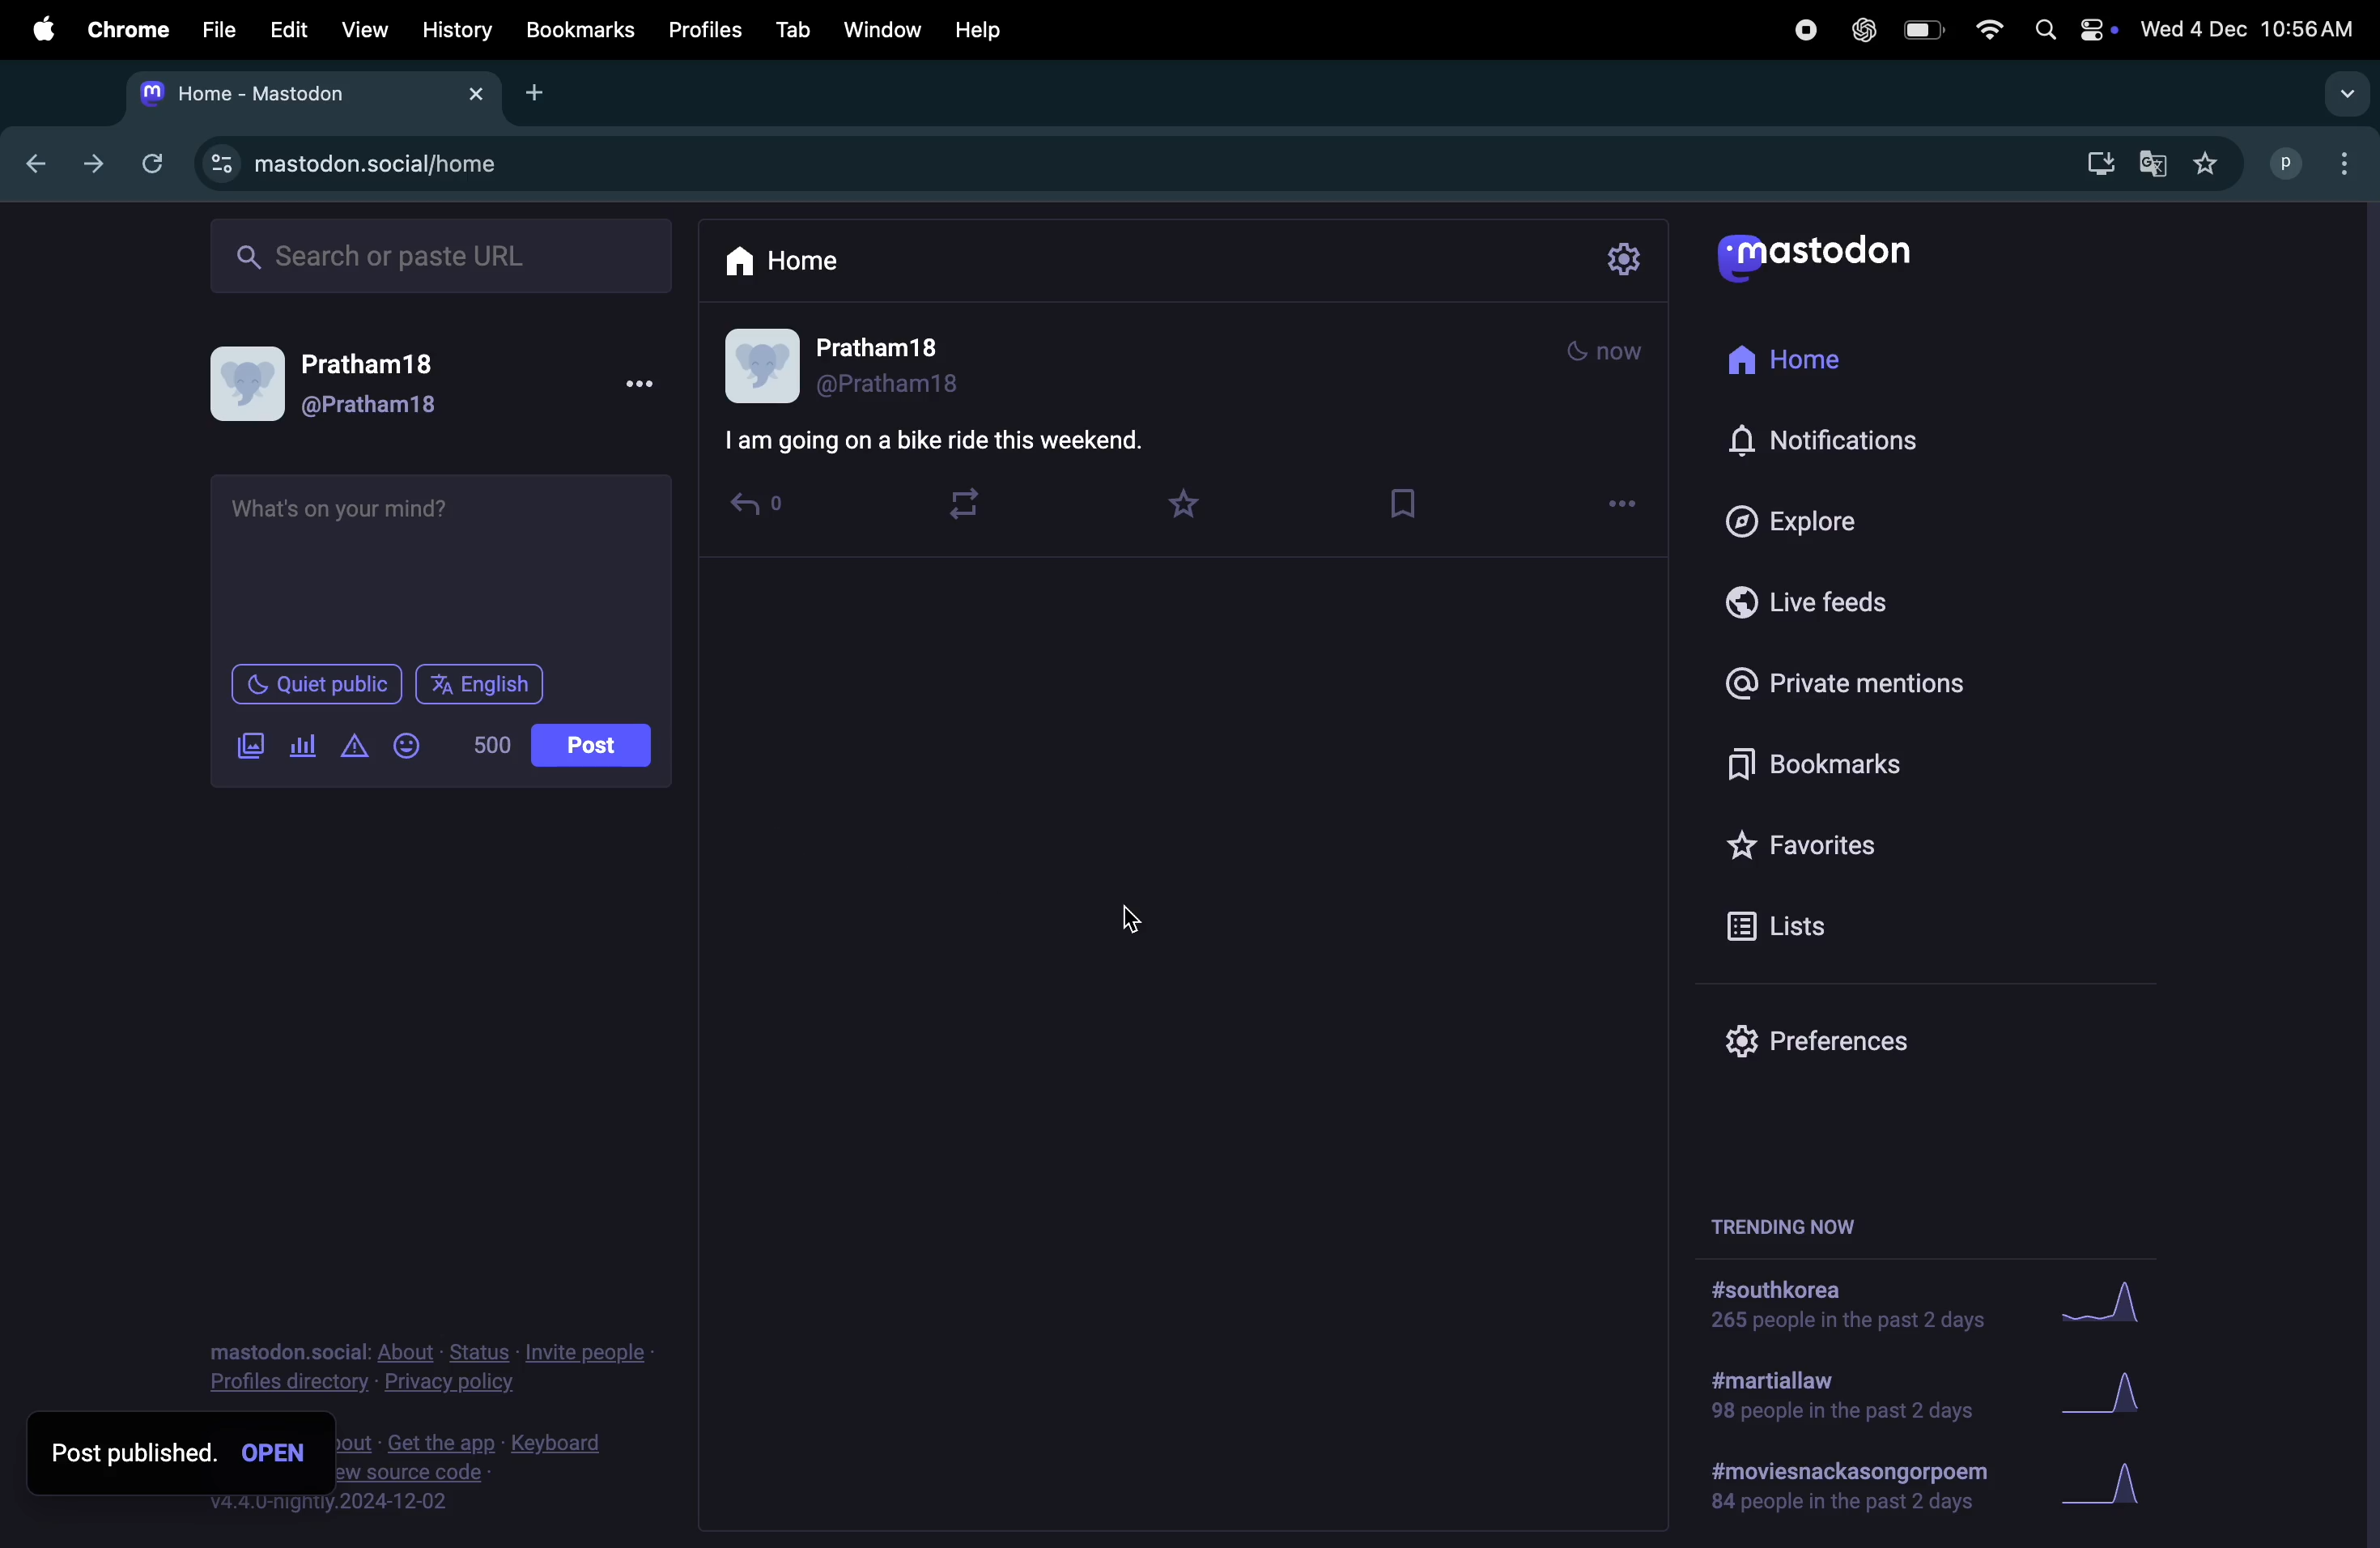 This screenshot has width=2380, height=1548. What do you see at coordinates (215, 29) in the screenshot?
I see `file` at bounding box center [215, 29].